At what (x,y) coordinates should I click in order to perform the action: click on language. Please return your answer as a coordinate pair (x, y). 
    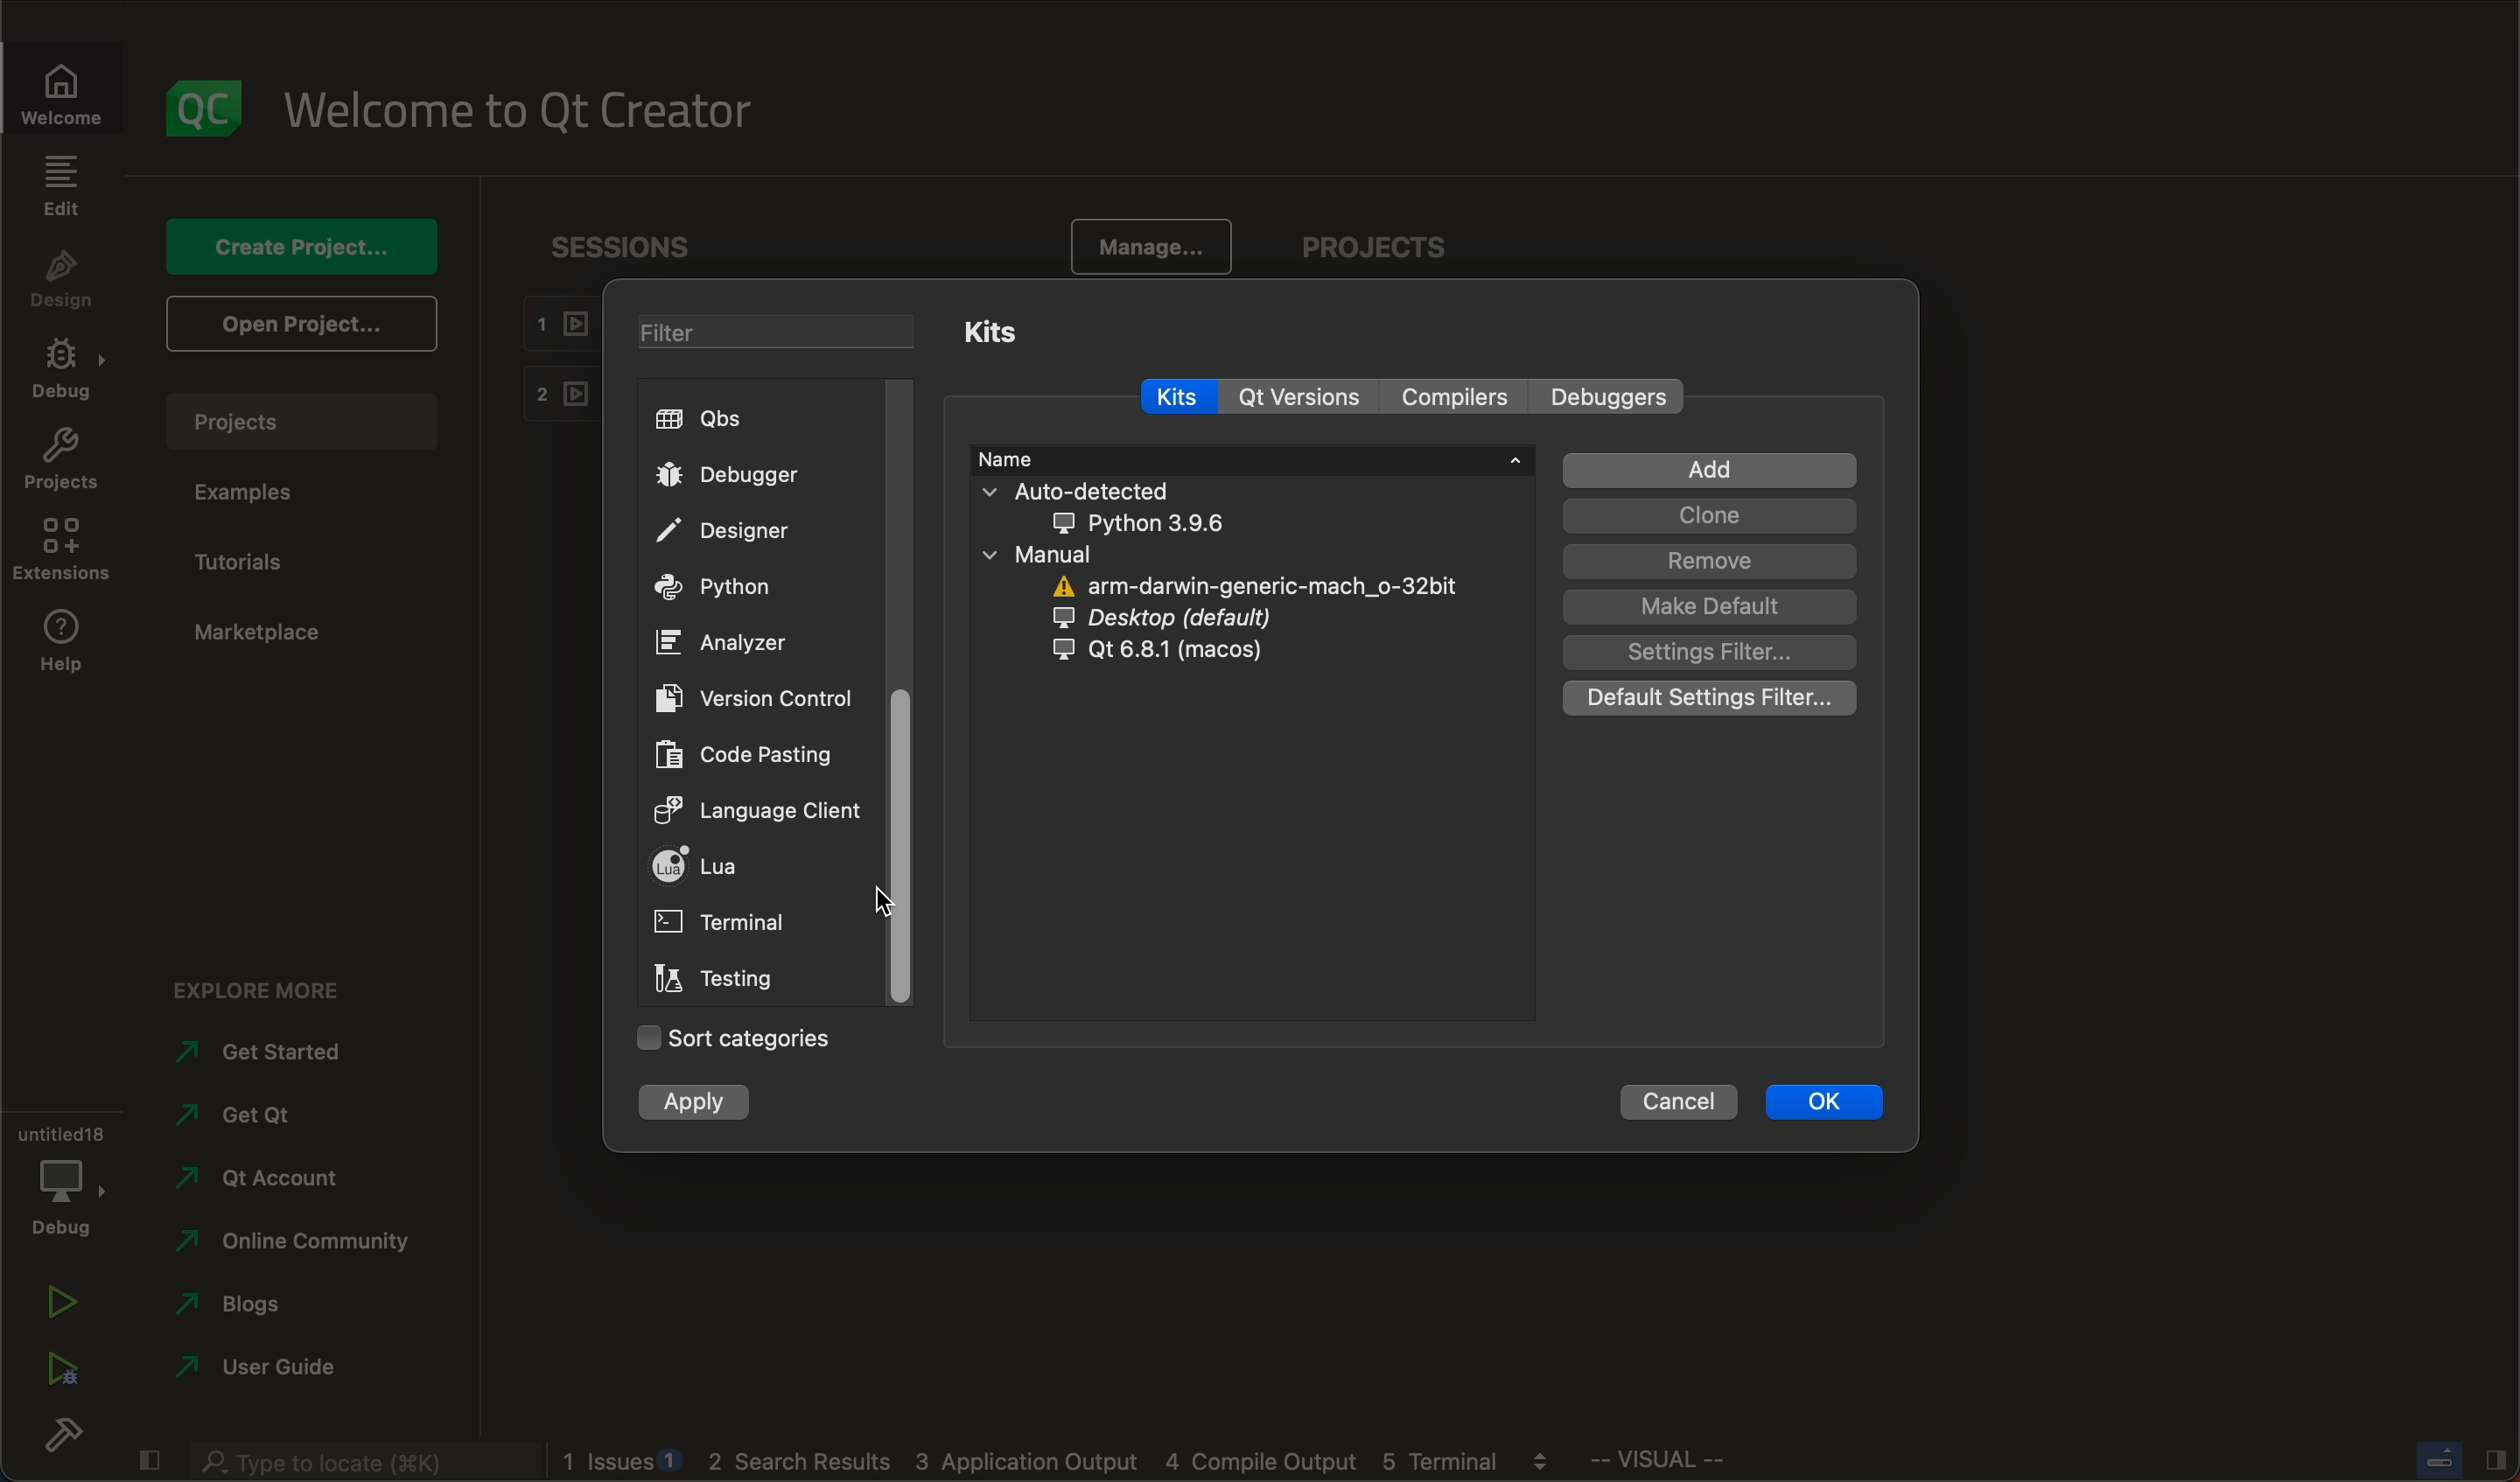
    Looking at the image, I should click on (764, 814).